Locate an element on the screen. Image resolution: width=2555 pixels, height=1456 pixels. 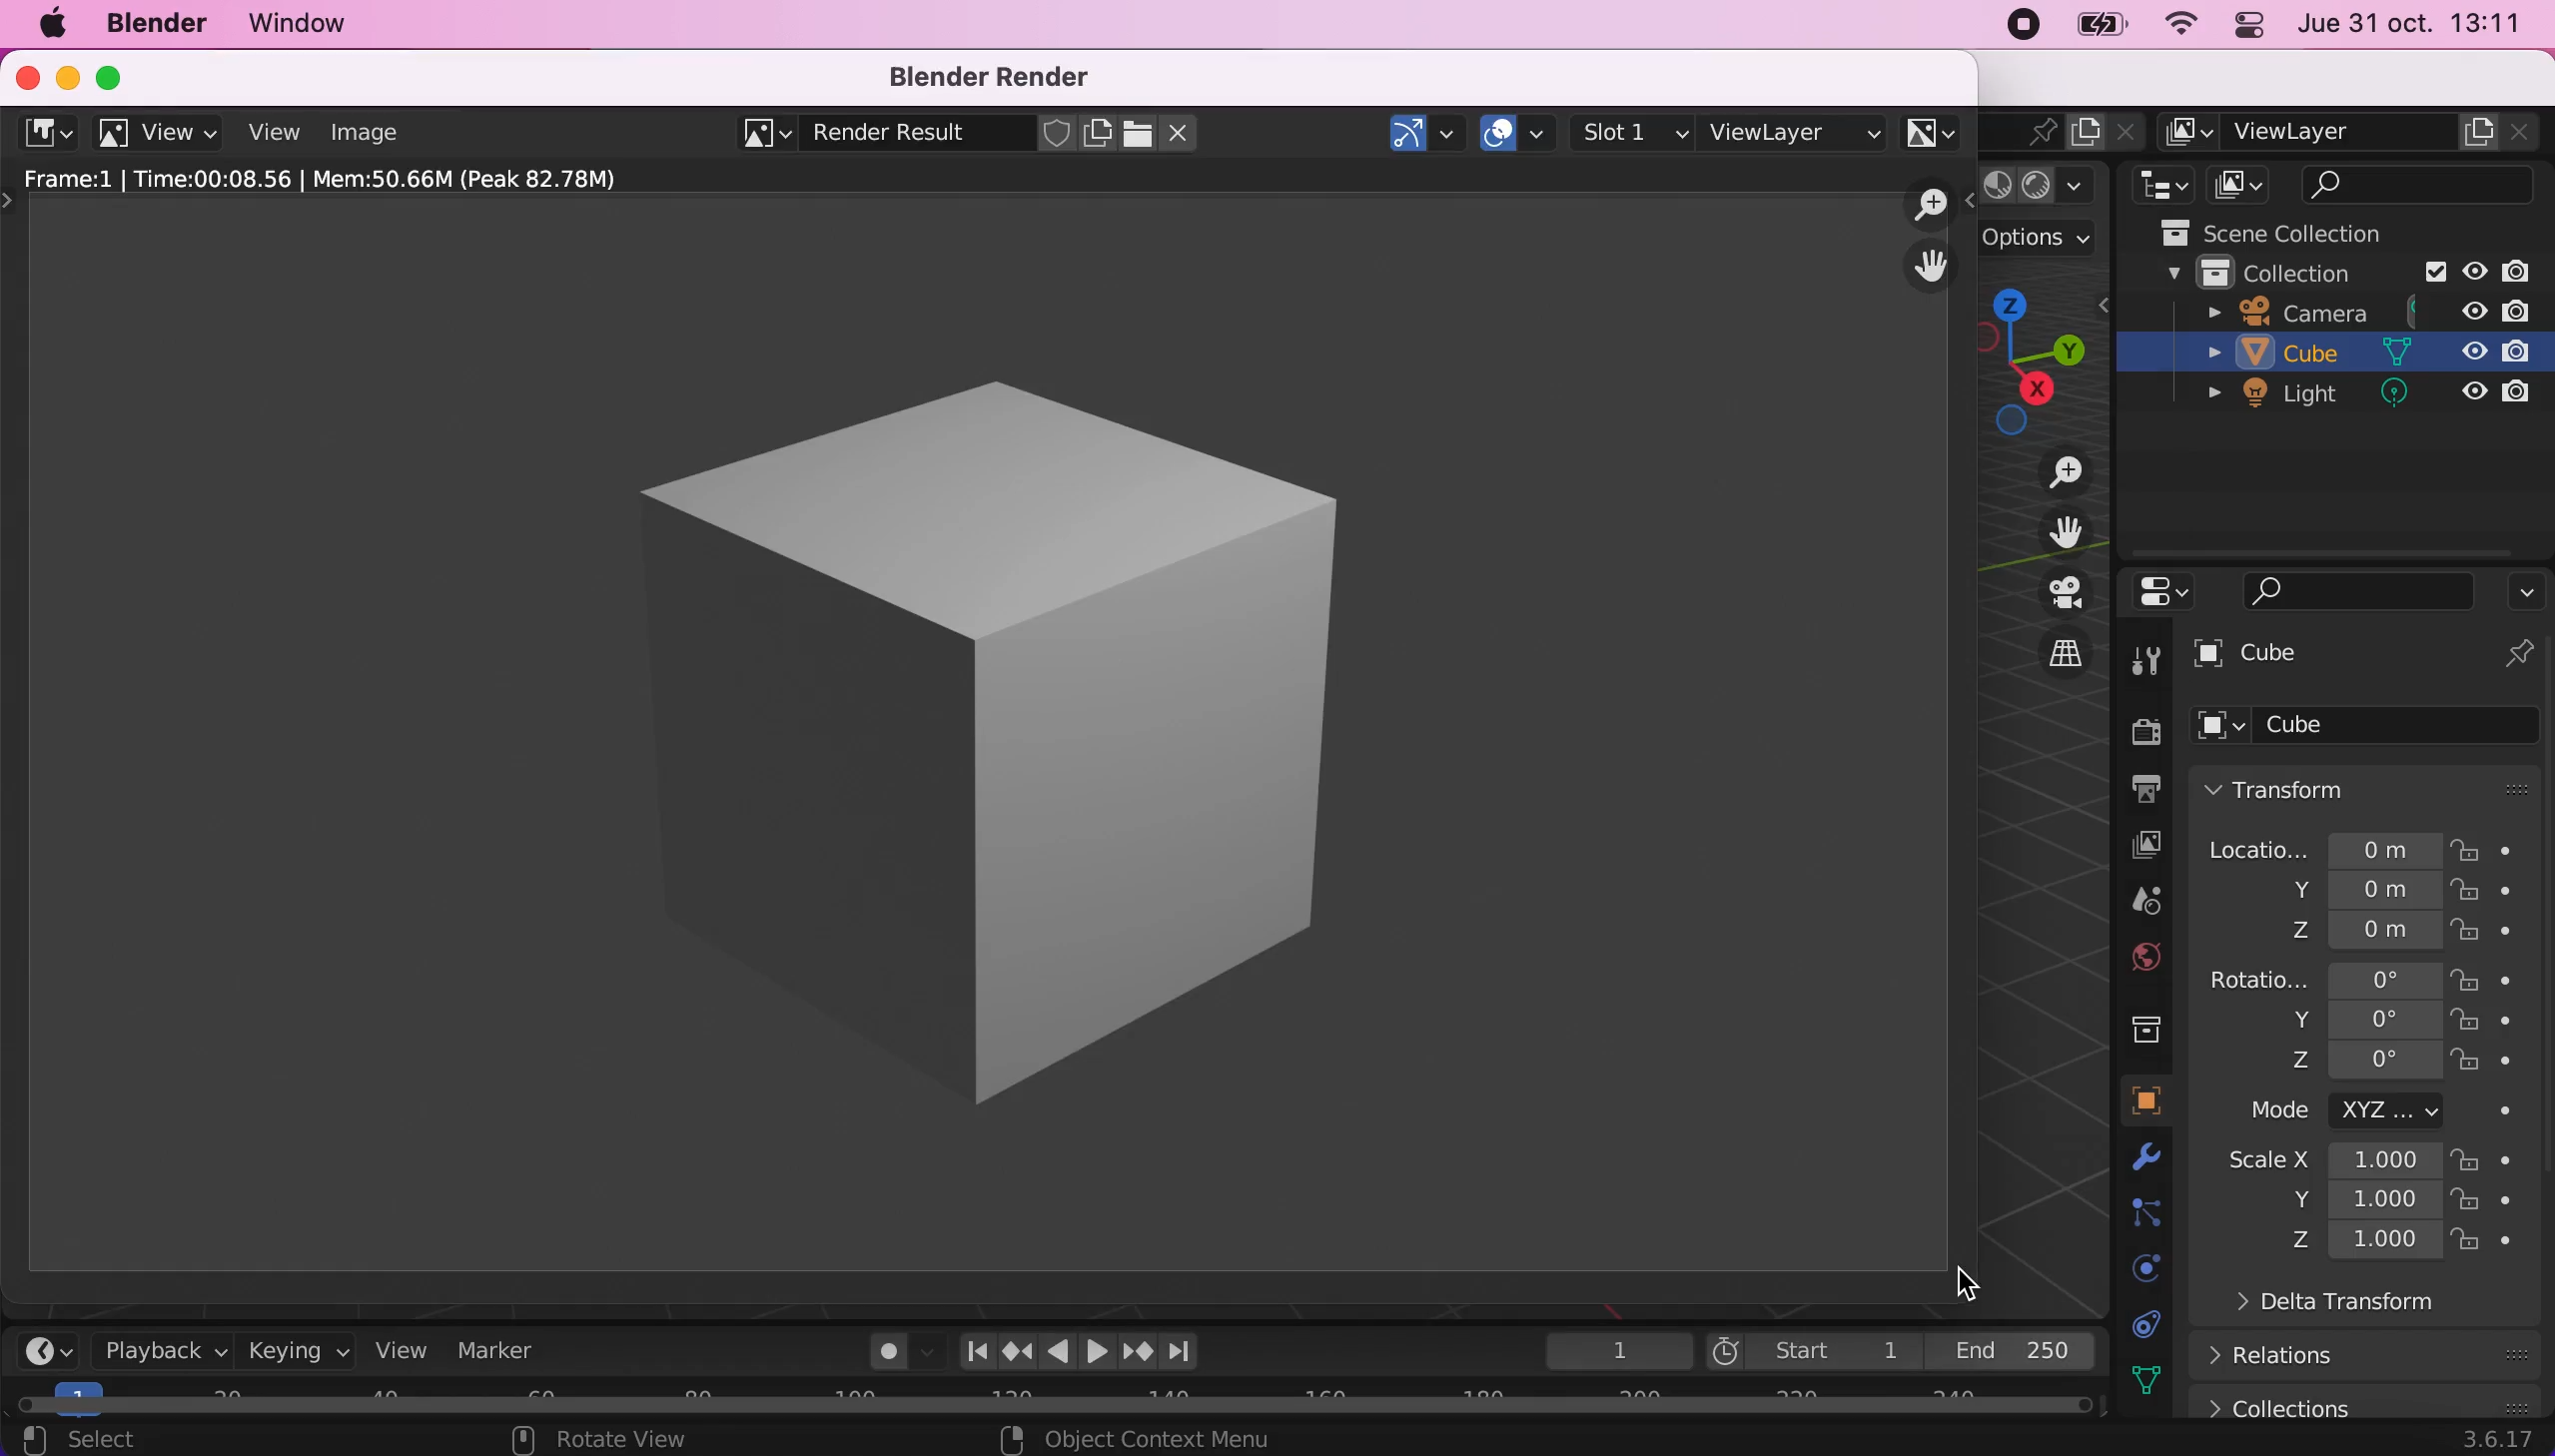
horizontal scroll bar is located at coordinates (1065, 1400).